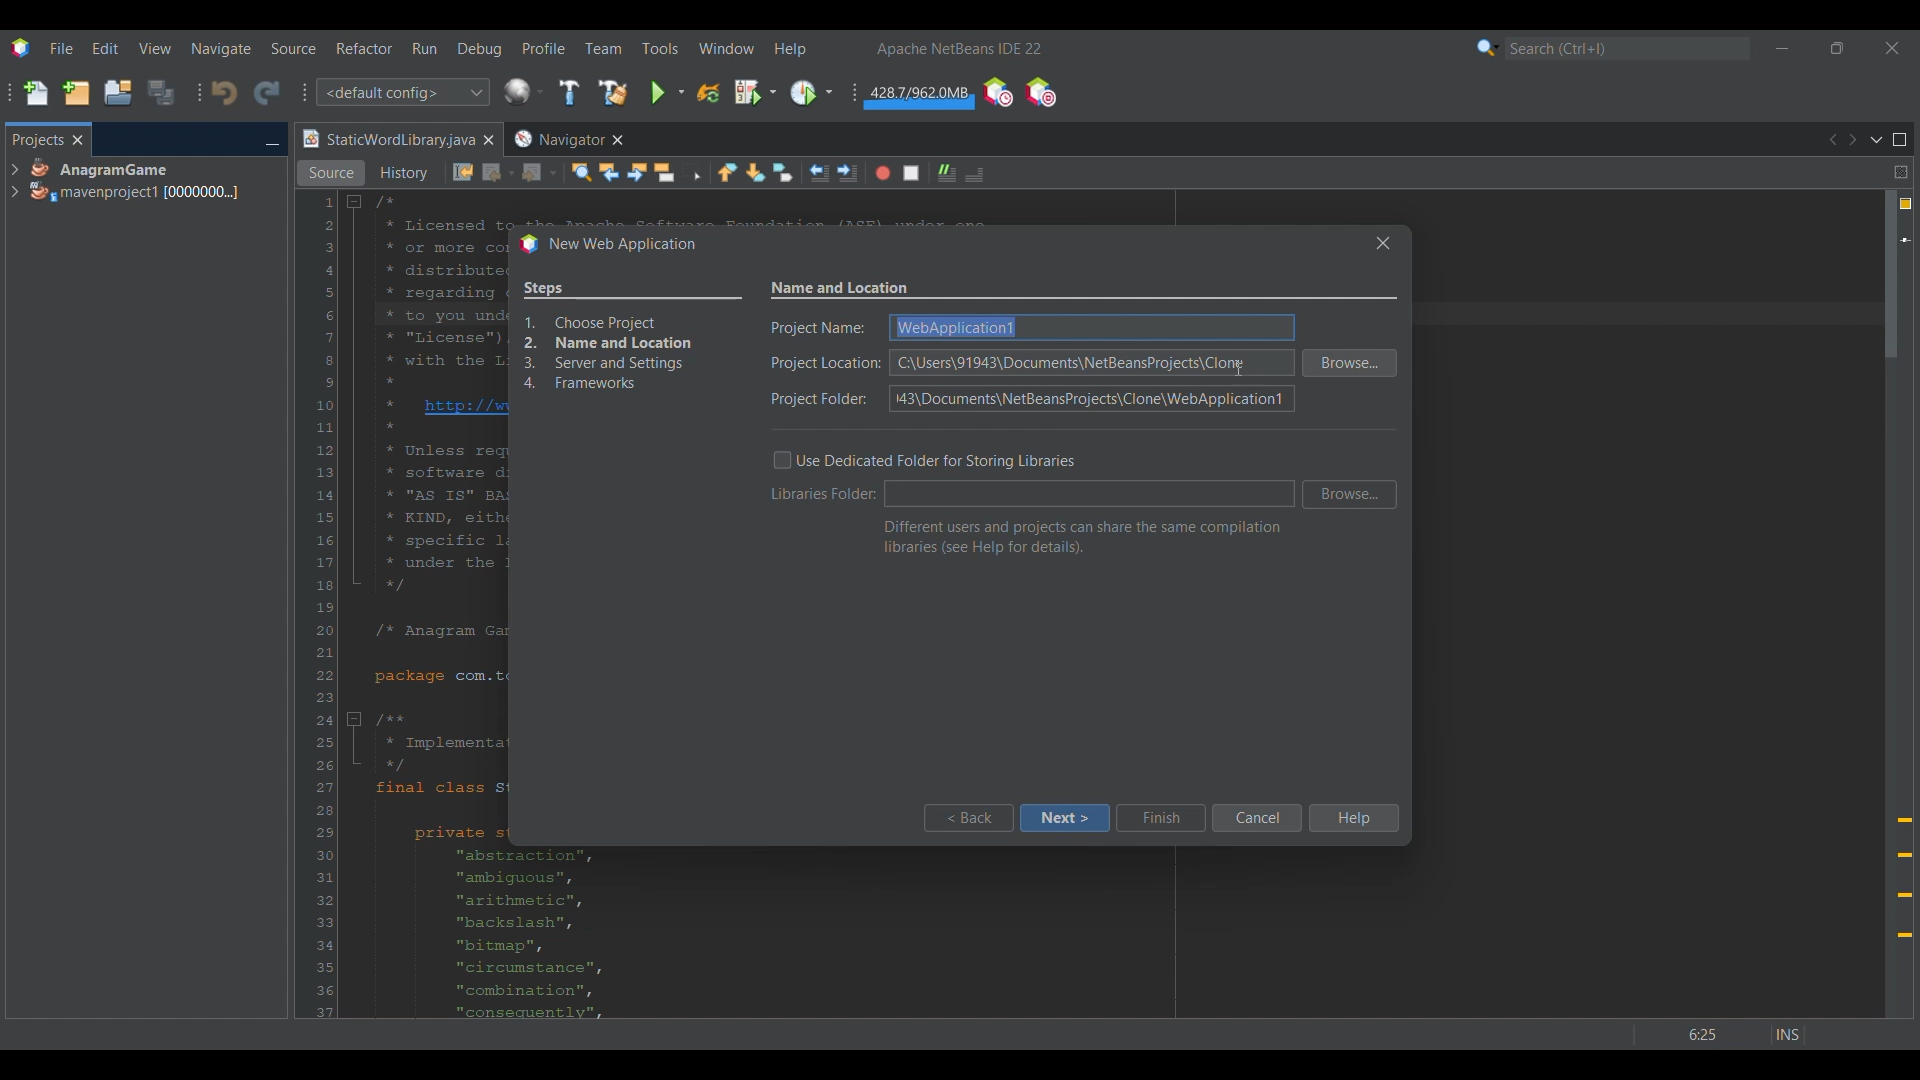 This screenshot has height=1080, width=1920. I want to click on Maximize window, so click(1900, 140).